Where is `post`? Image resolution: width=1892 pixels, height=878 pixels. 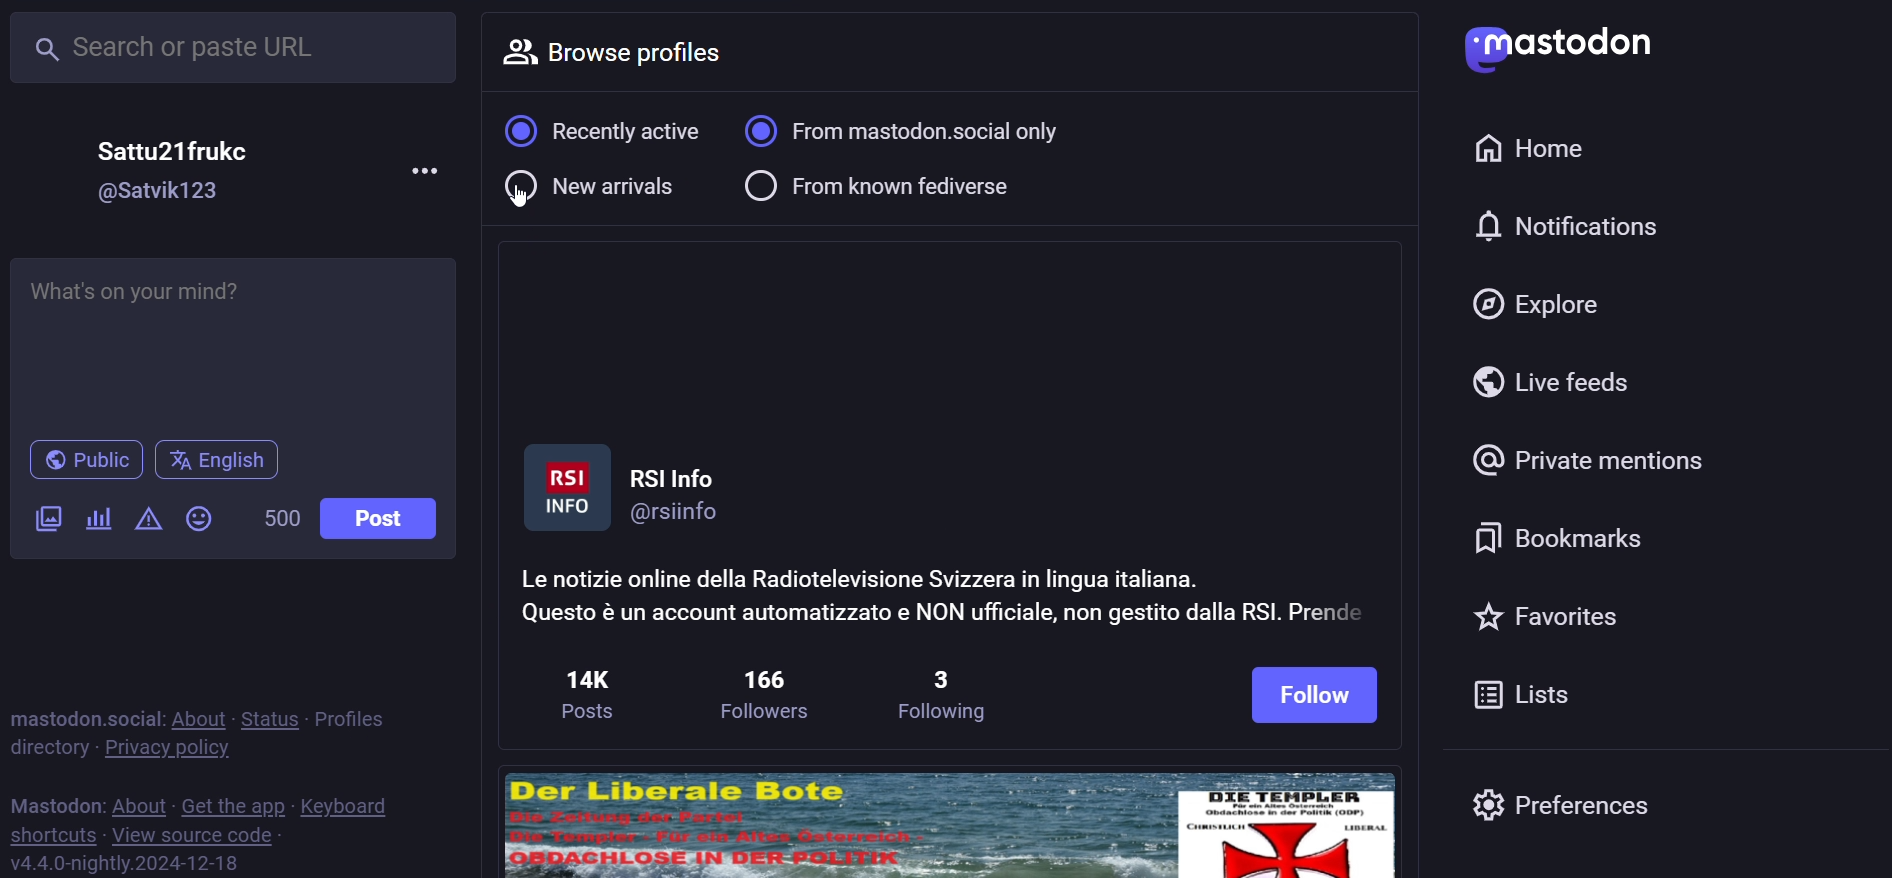 post is located at coordinates (387, 524).